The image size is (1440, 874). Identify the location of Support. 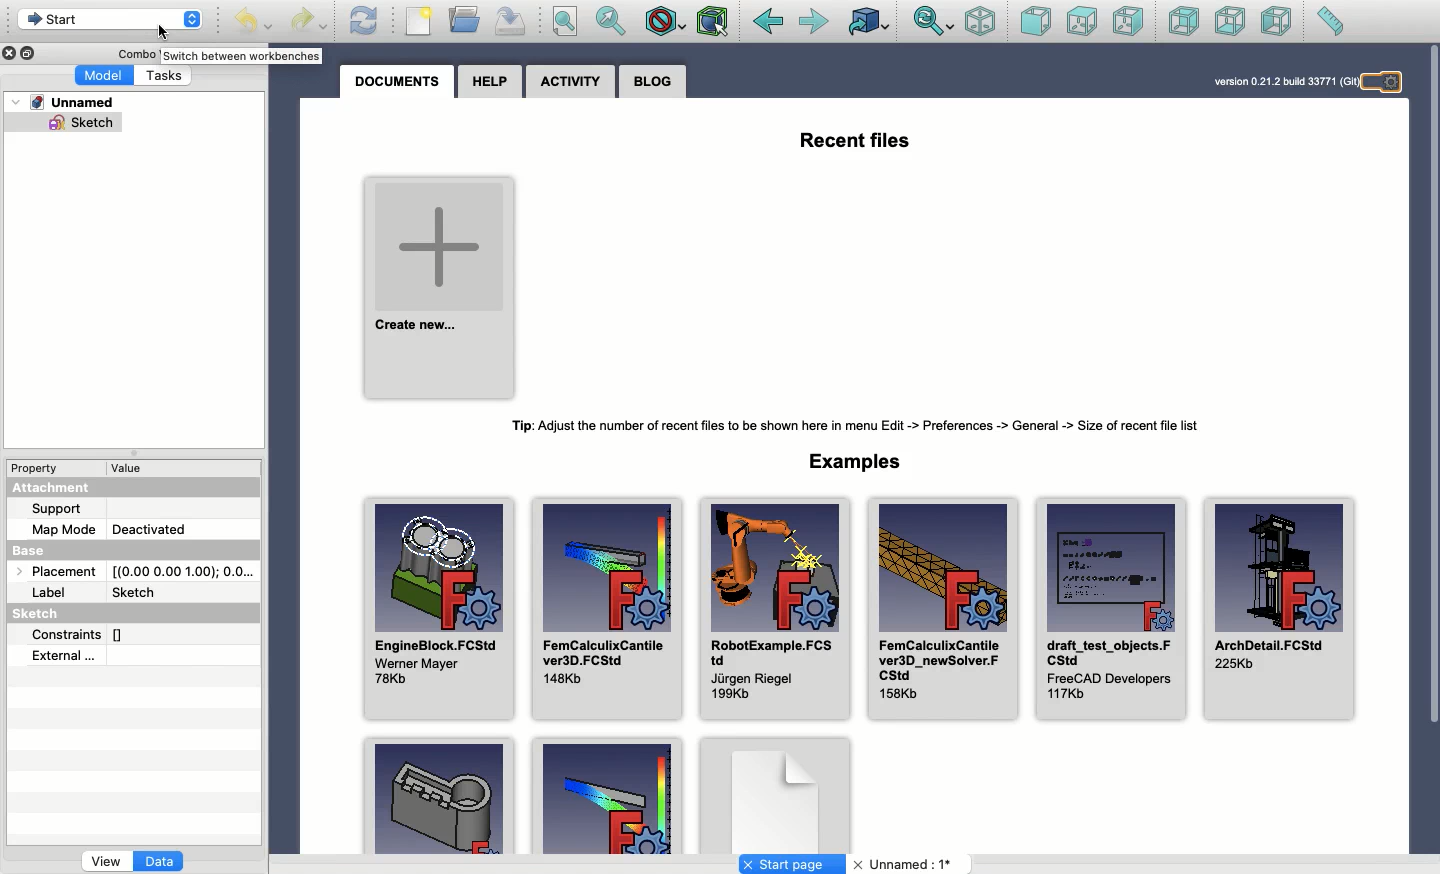
(56, 509).